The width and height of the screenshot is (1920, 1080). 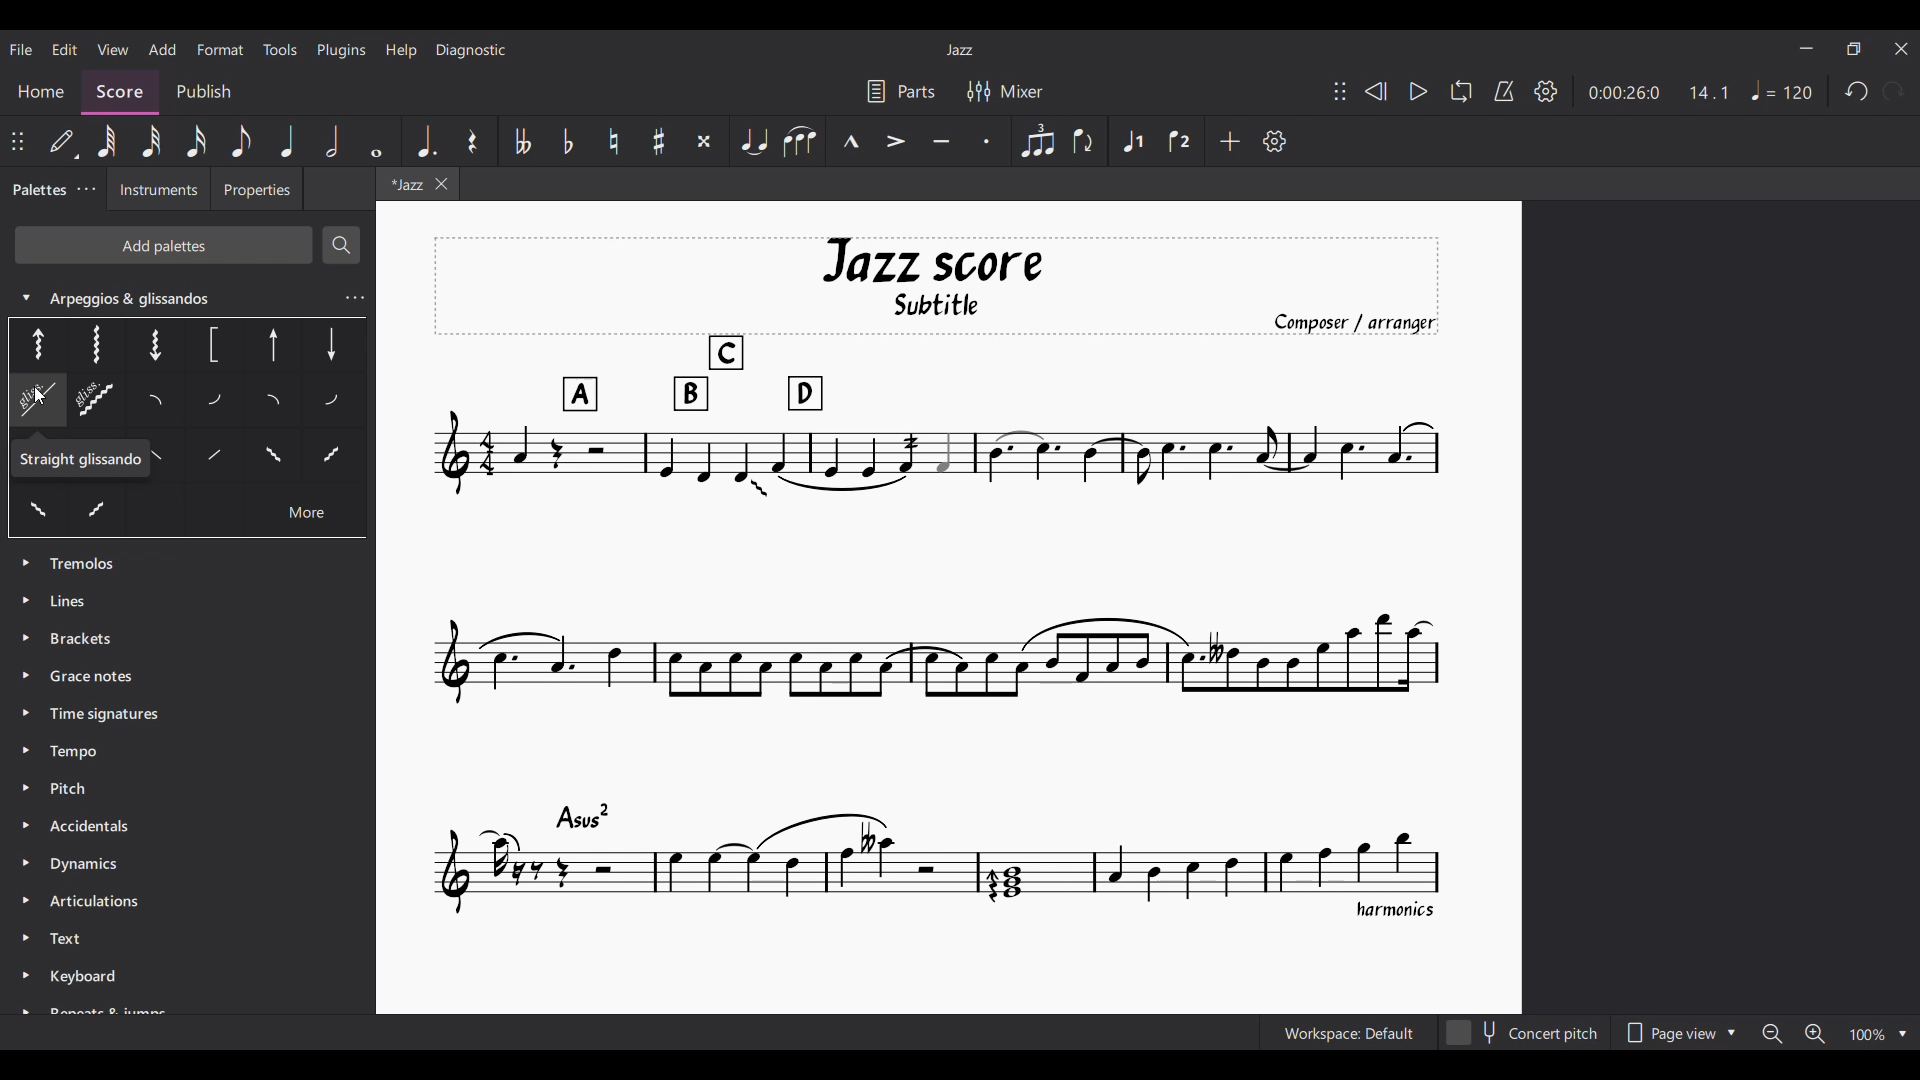 What do you see at coordinates (377, 141) in the screenshot?
I see `Whole note` at bounding box center [377, 141].